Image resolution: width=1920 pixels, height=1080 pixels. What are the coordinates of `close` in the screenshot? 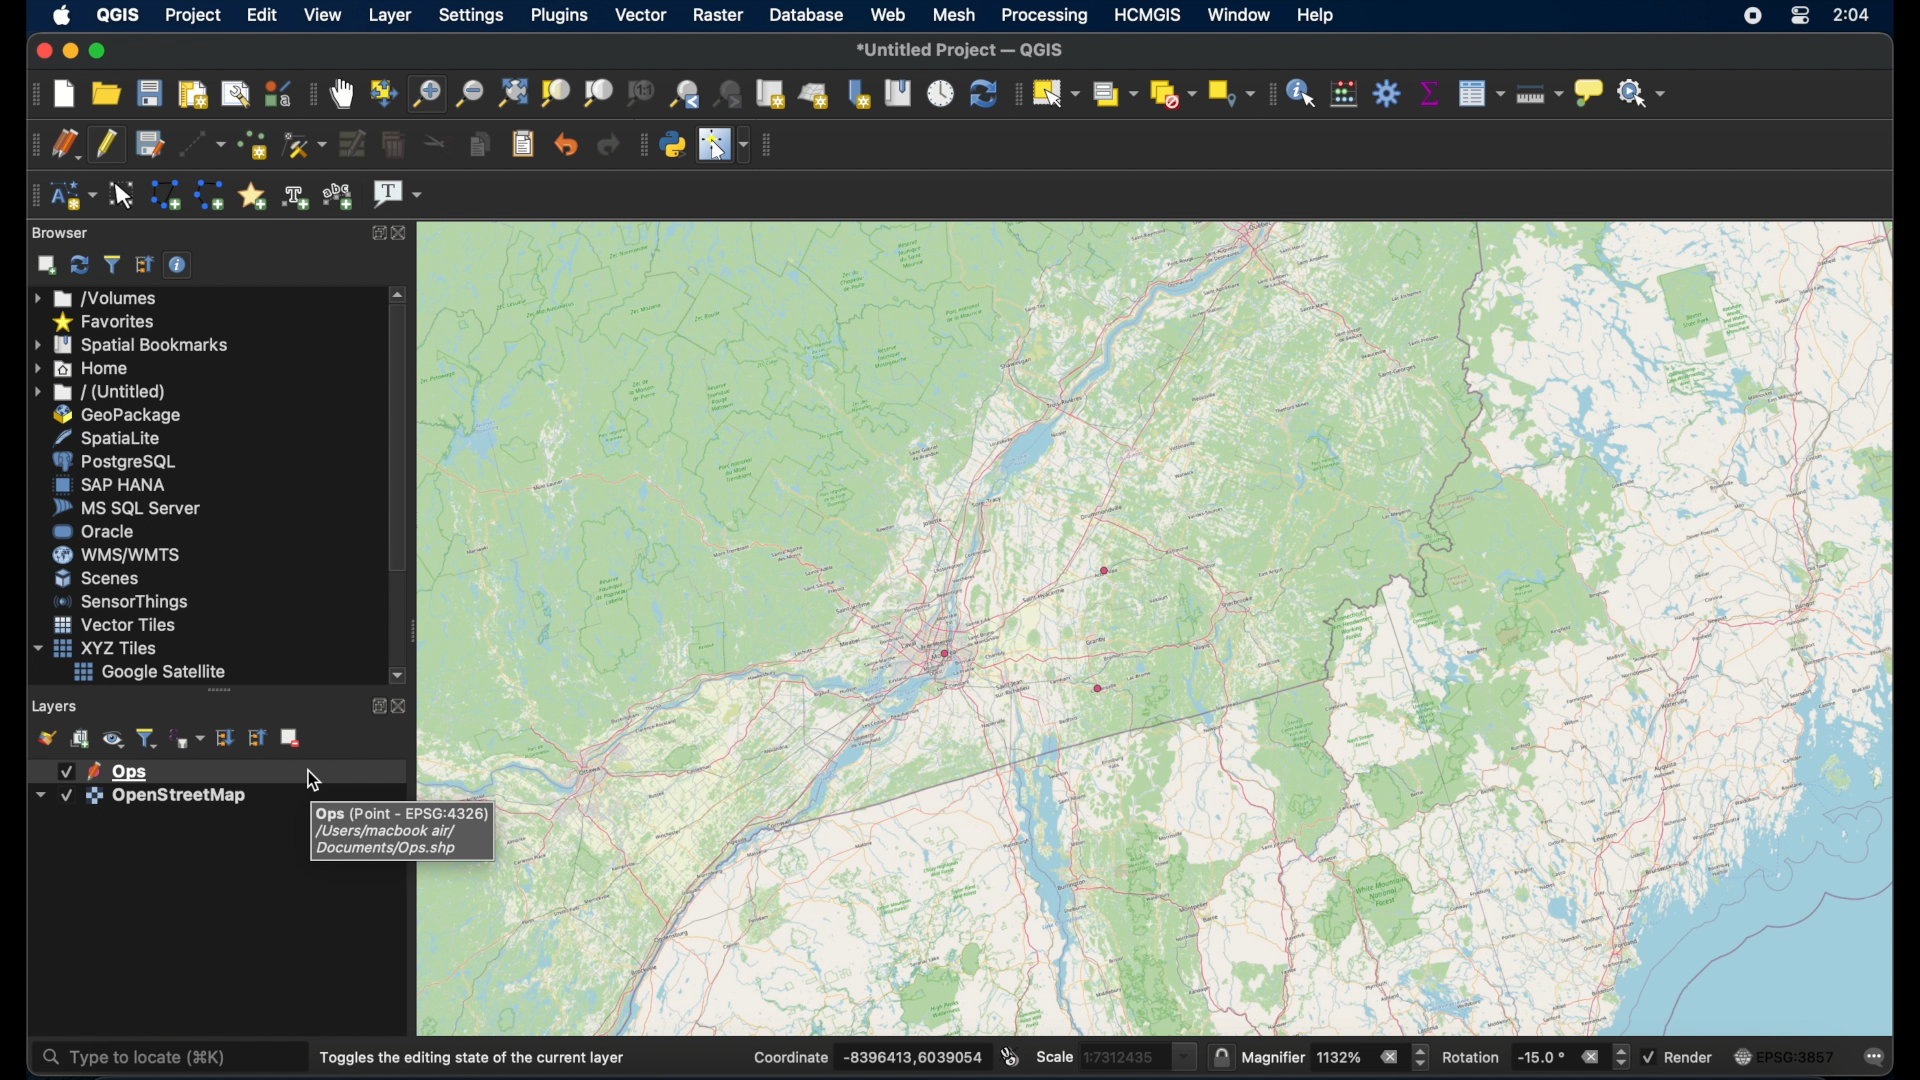 It's located at (40, 51).